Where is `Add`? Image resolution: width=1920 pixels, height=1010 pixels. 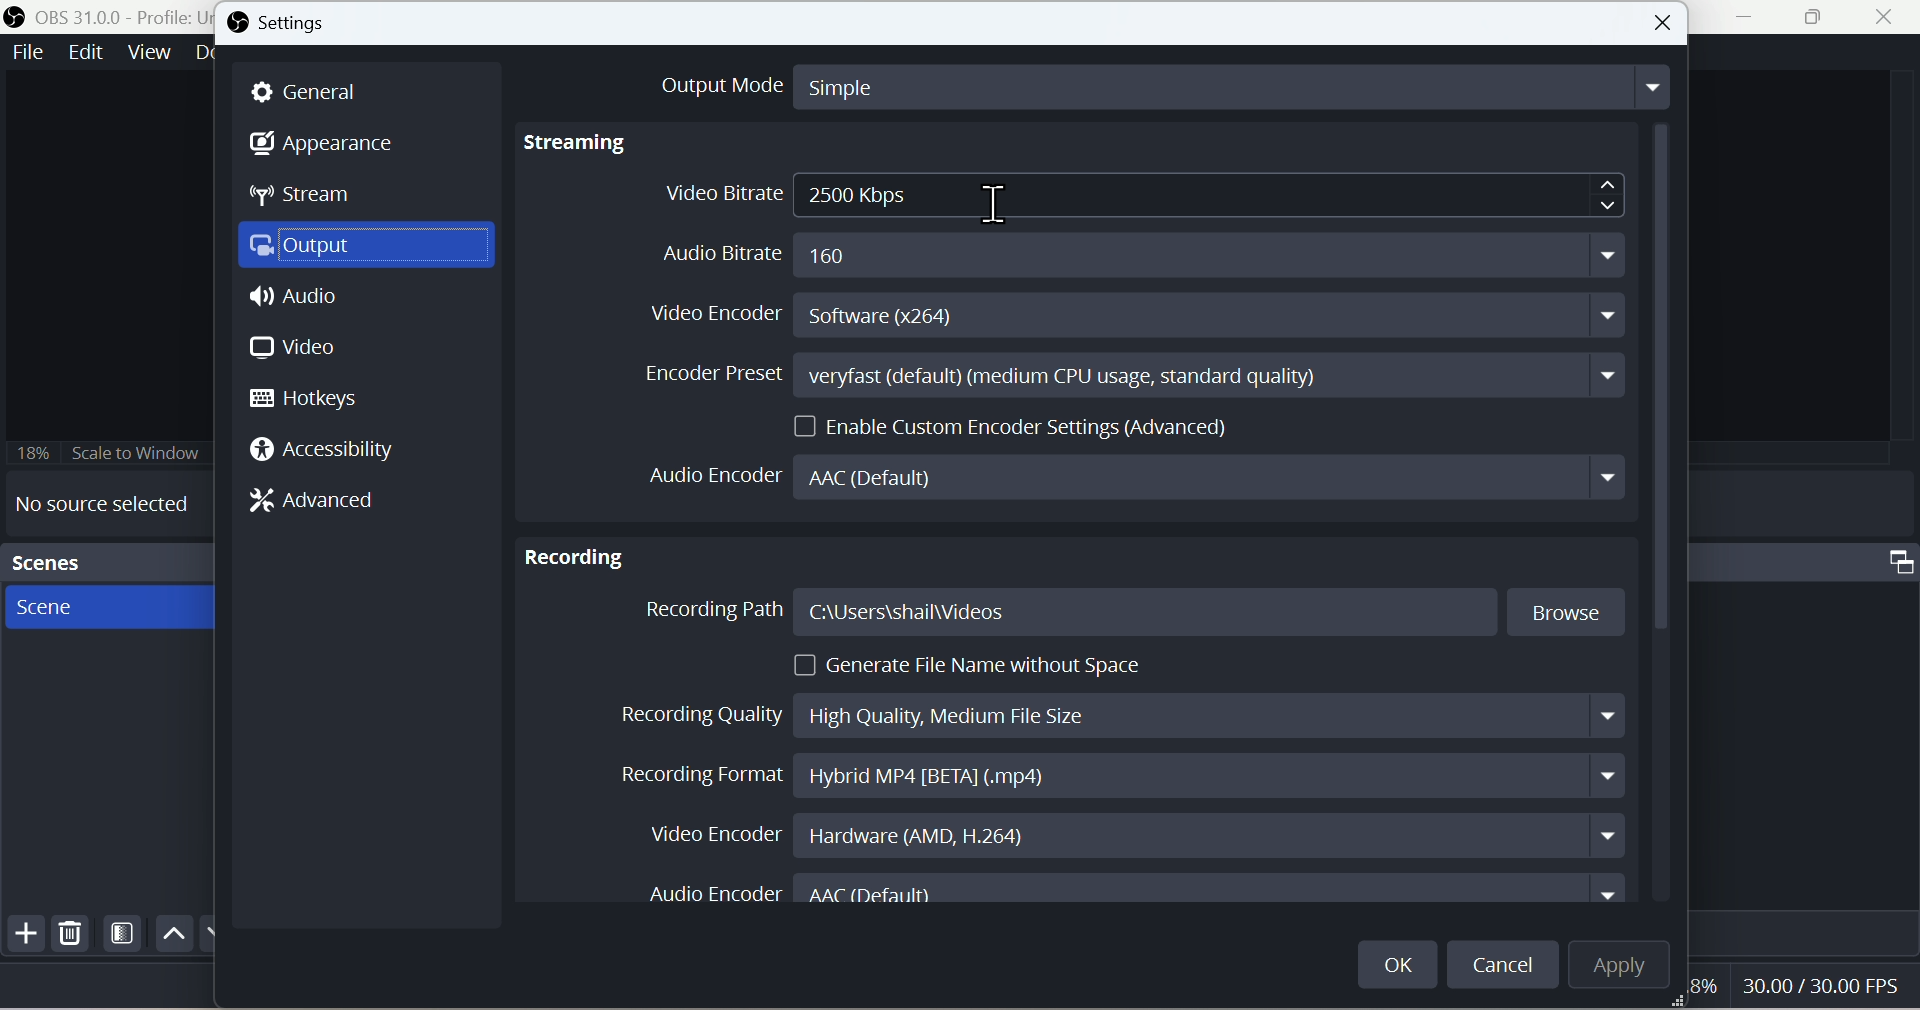 Add is located at coordinates (23, 938).